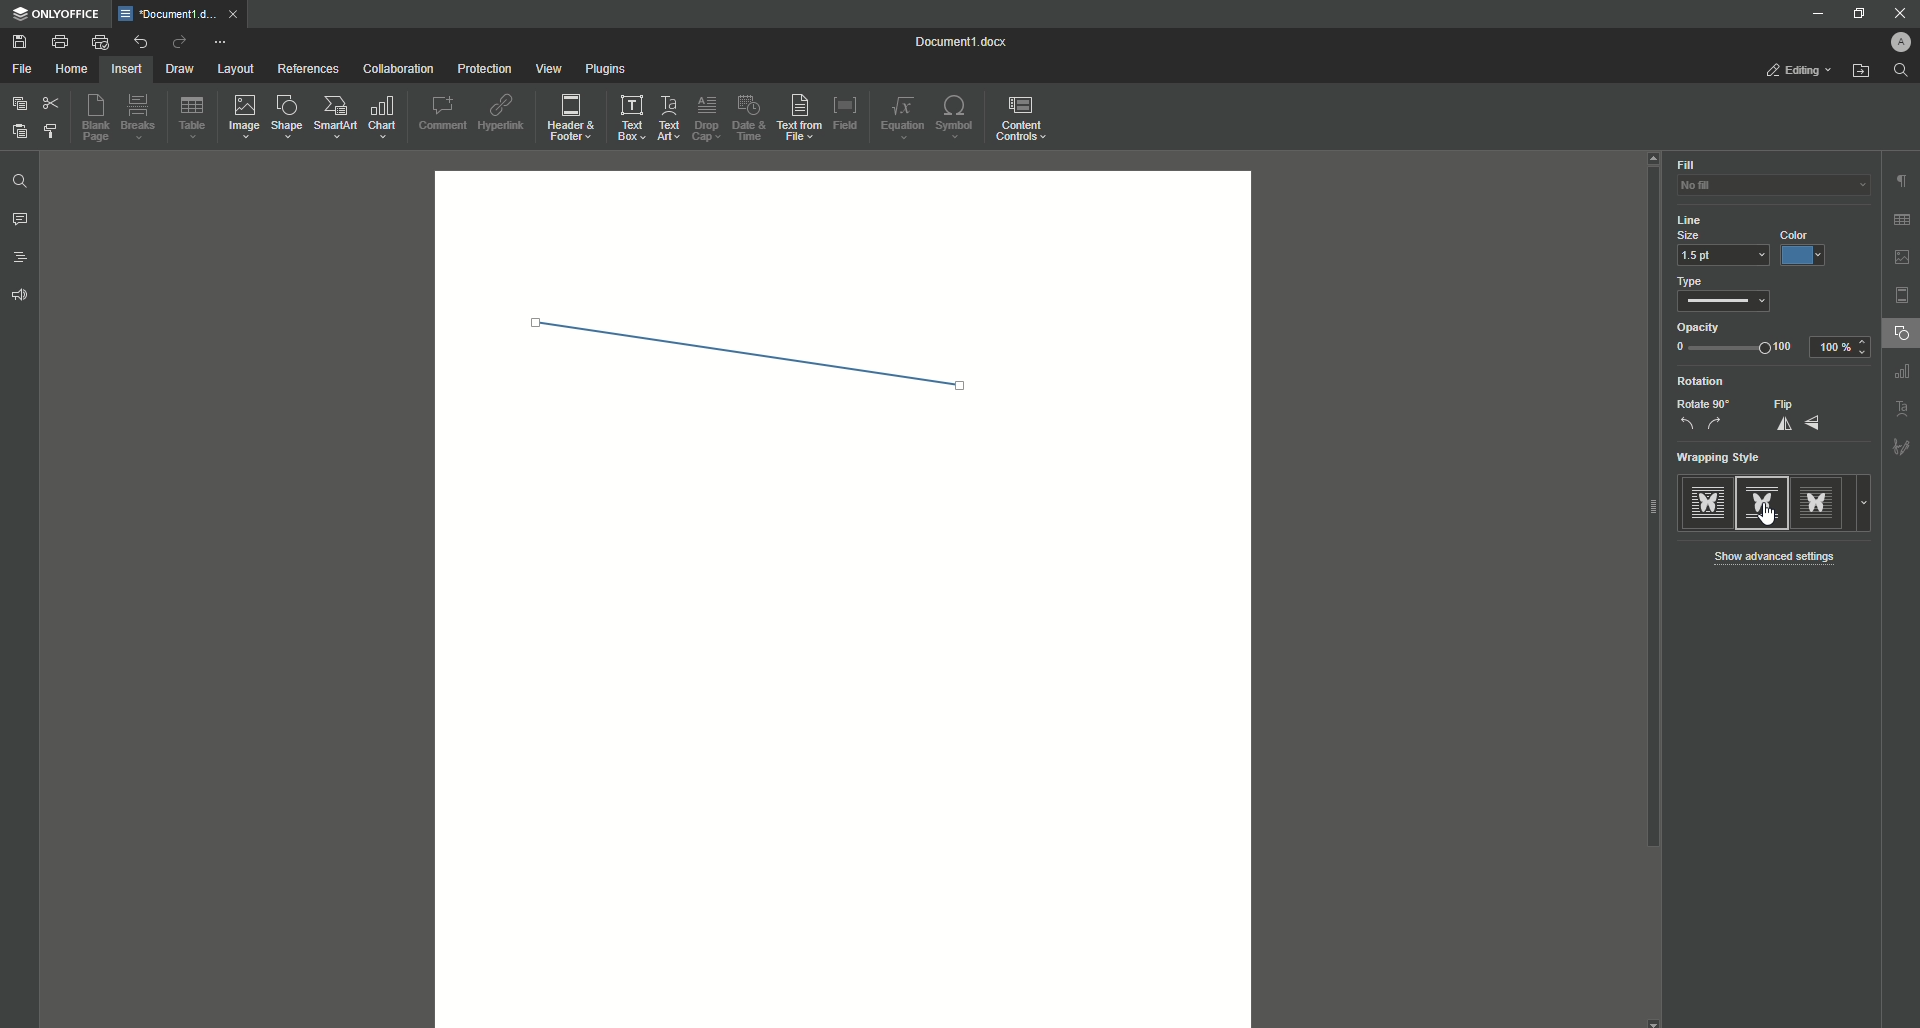 The image size is (1920, 1028). I want to click on Flip, so click(1796, 416).